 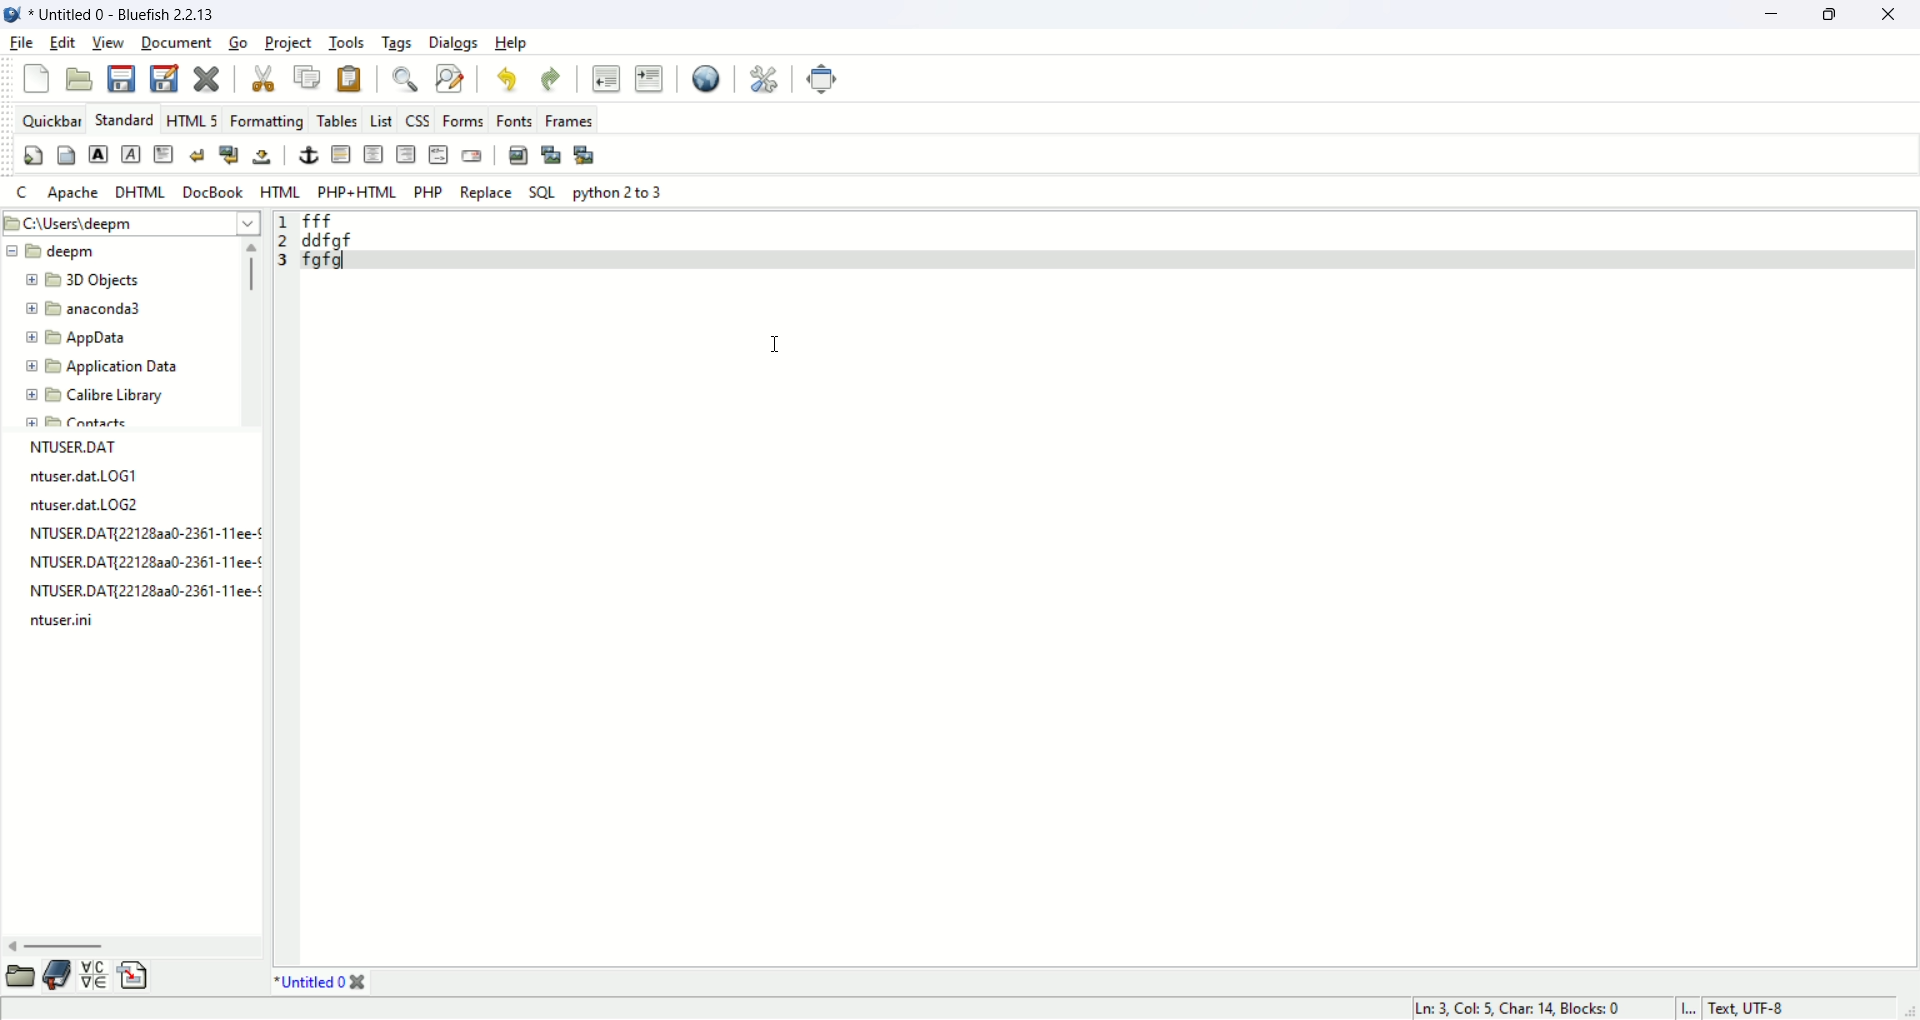 What do you see at coordinates (555, 78) in the screenshot?
I see `redo` at bounding box center [555, 78].